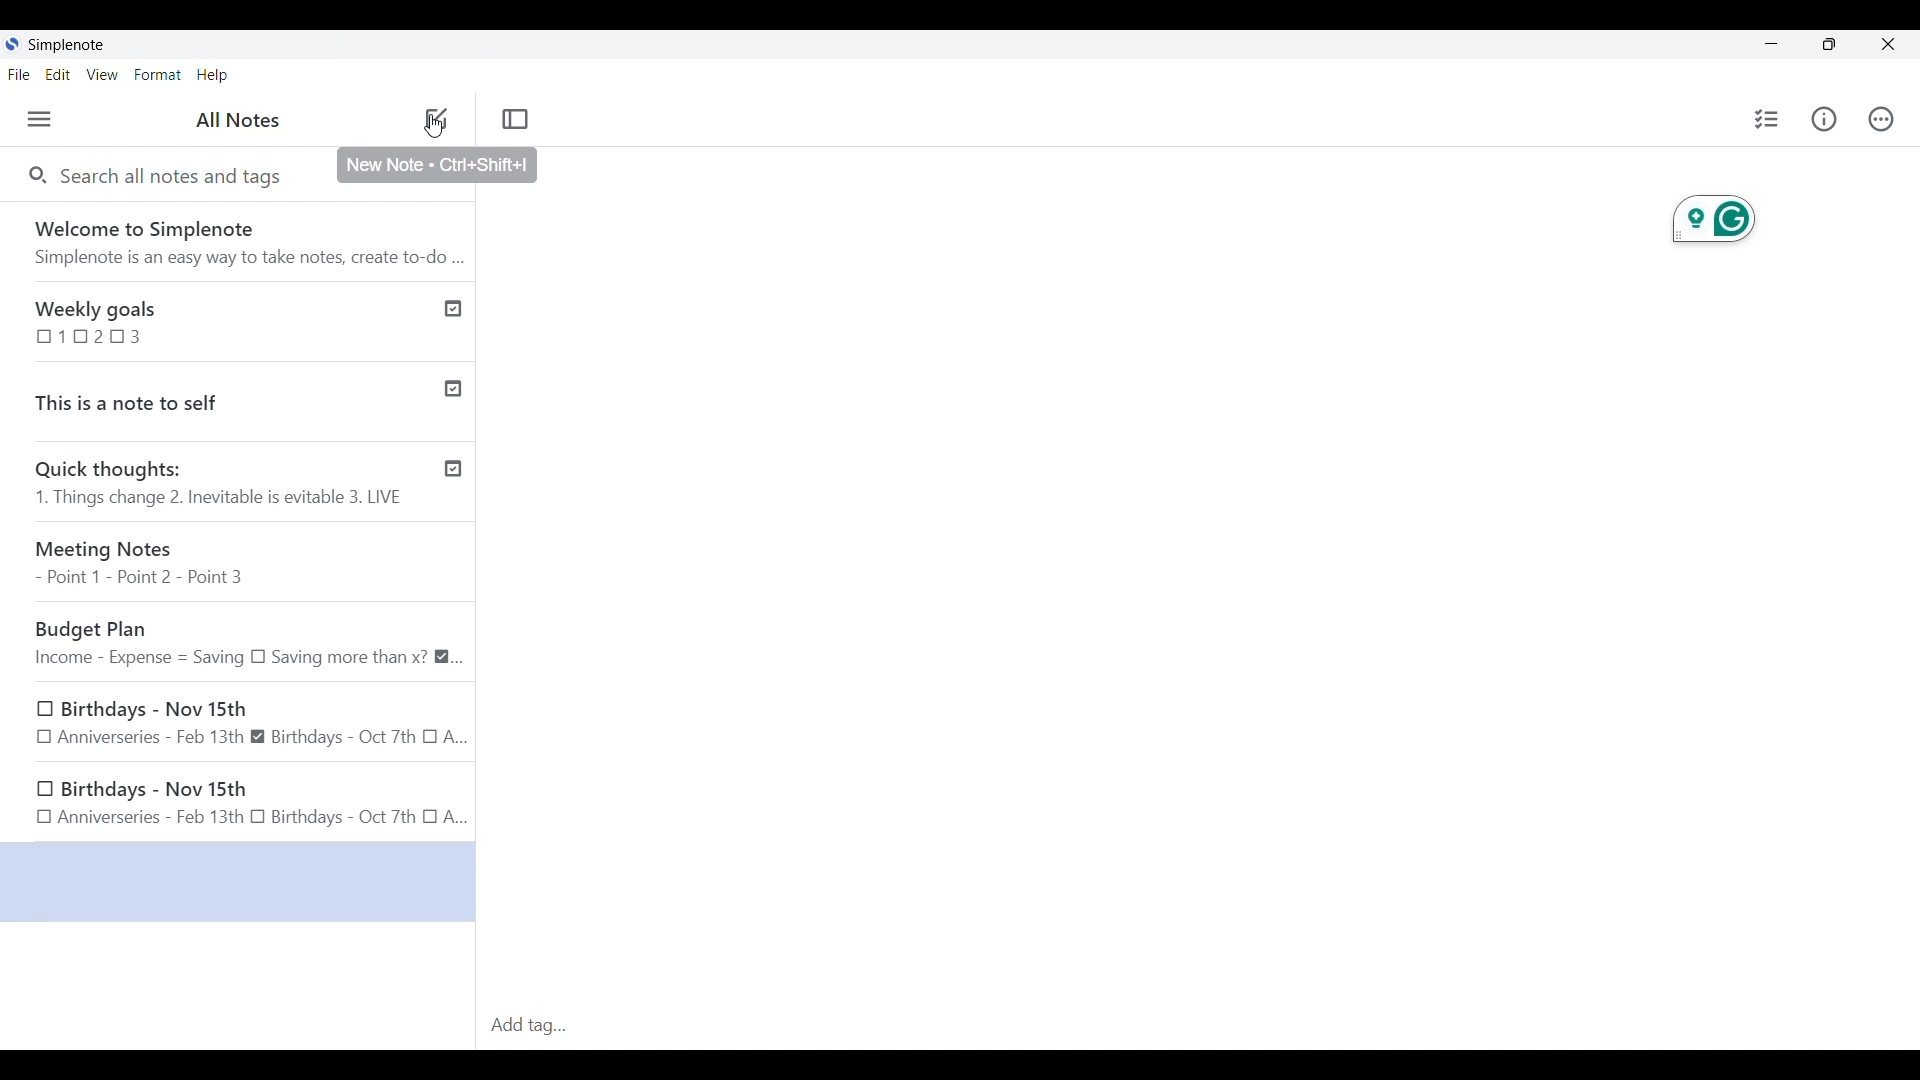 The image size is (1920, 1080). Describe the element at coordinates (66, 45) in the screenshot. I see `Software name` at that location.